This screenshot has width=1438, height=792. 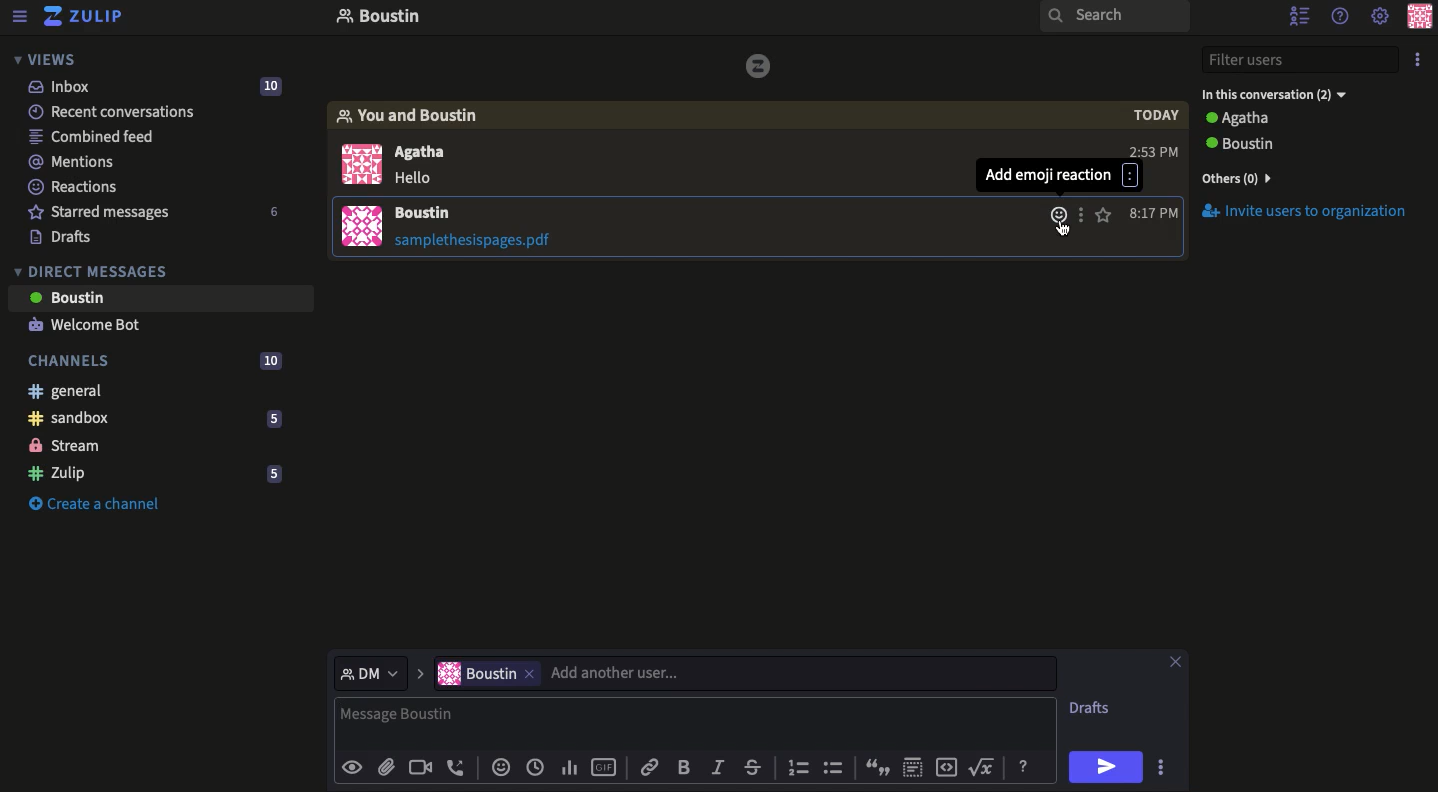 I want to click on DMs, so click(x=92, y=269).